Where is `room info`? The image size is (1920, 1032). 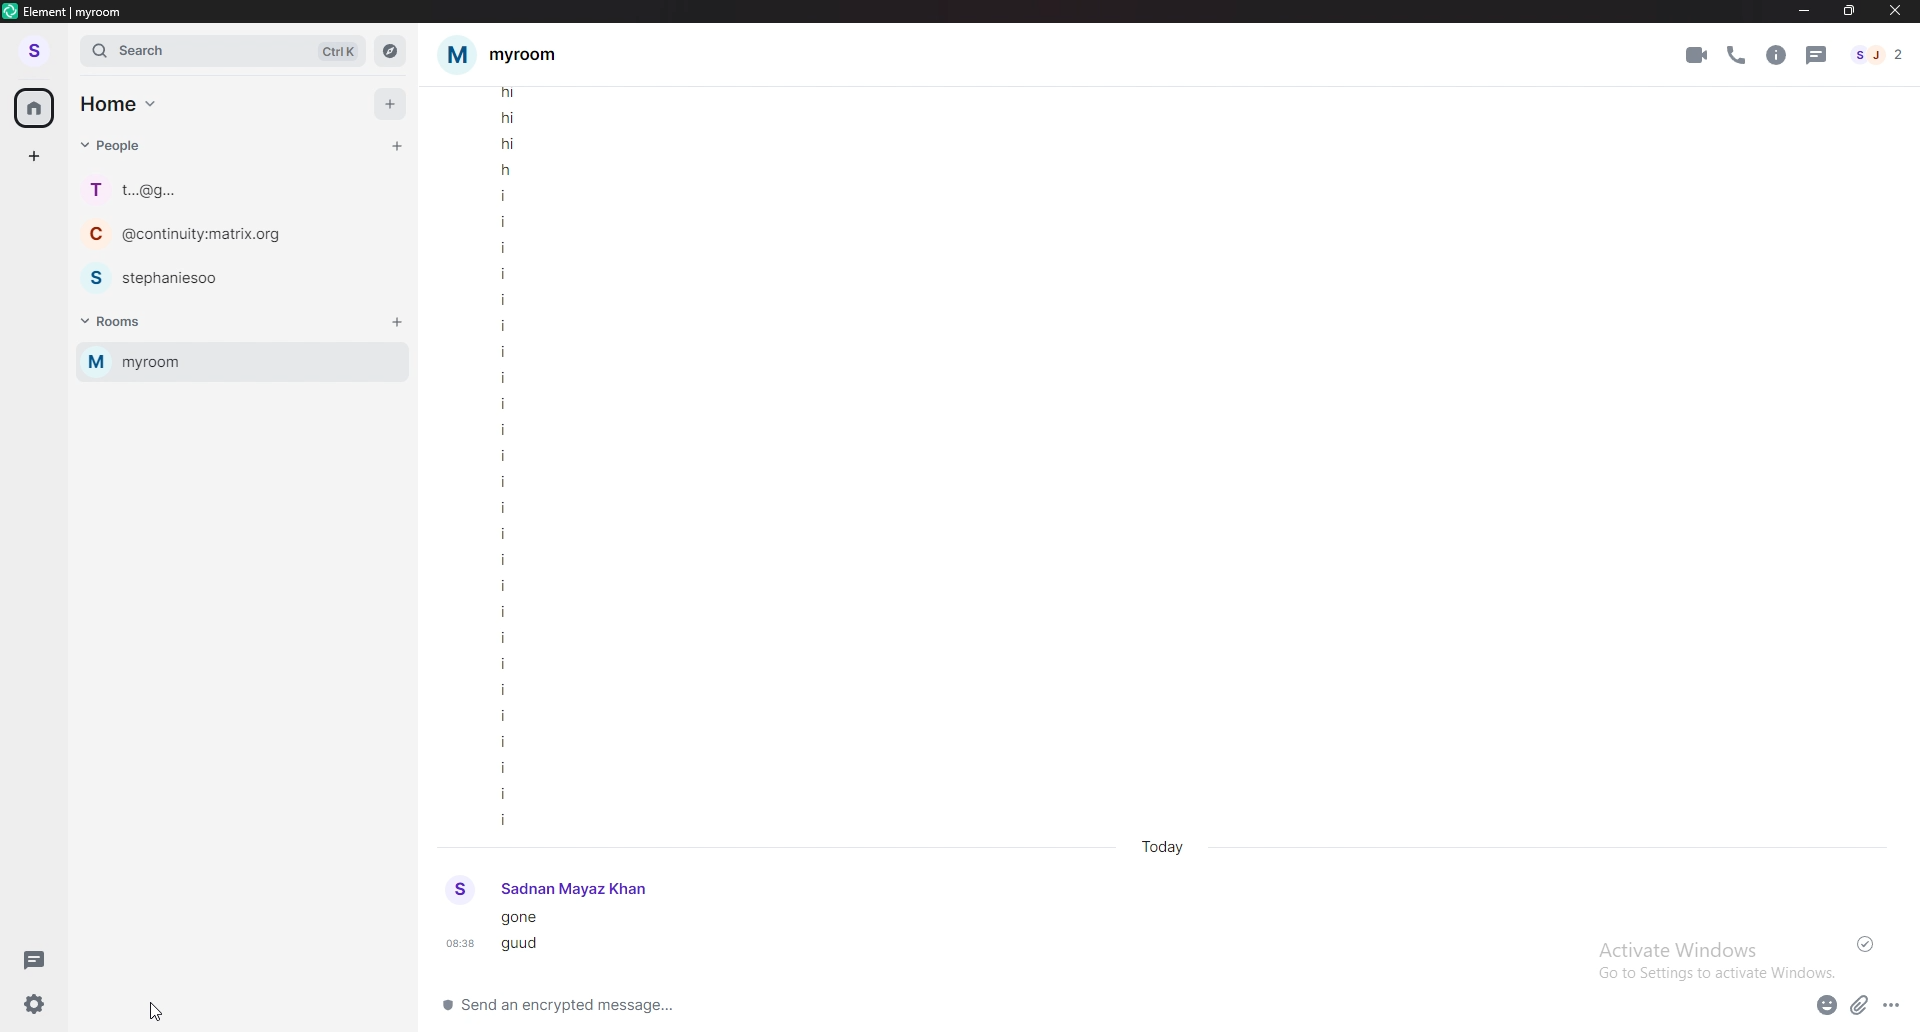 room info is located at coordinates (1779, 54).